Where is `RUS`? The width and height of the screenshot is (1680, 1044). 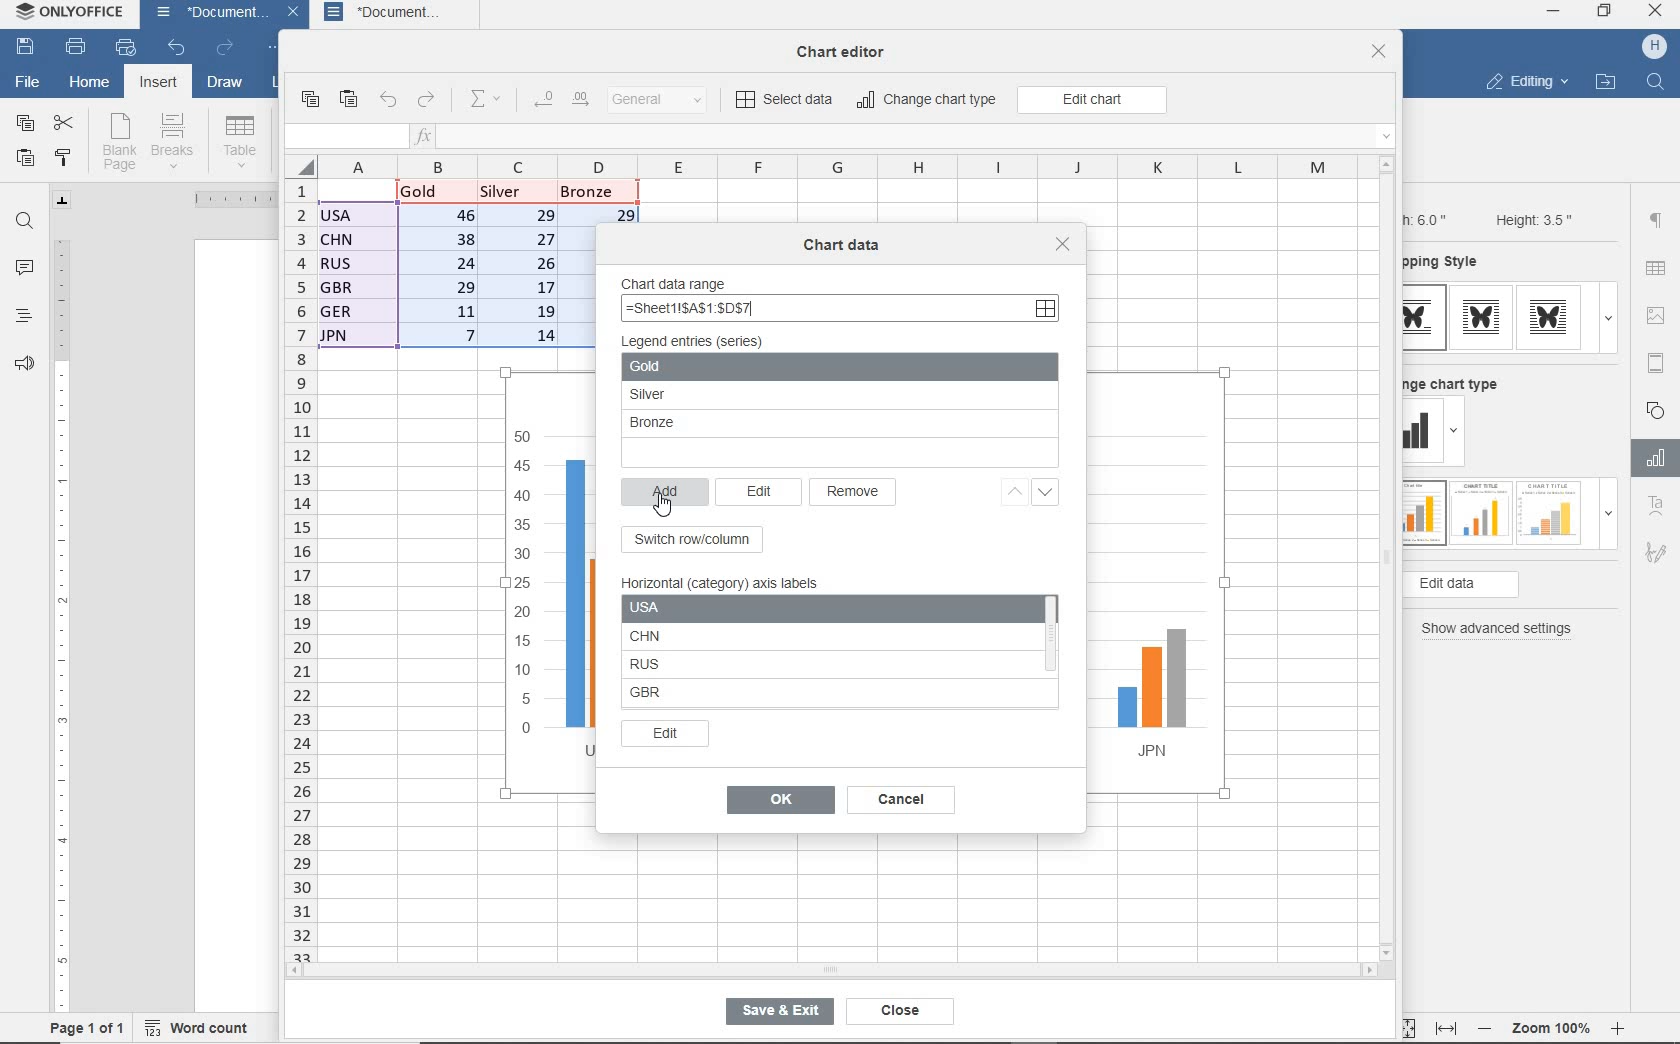 RUS is located at coordinates (807, 661).